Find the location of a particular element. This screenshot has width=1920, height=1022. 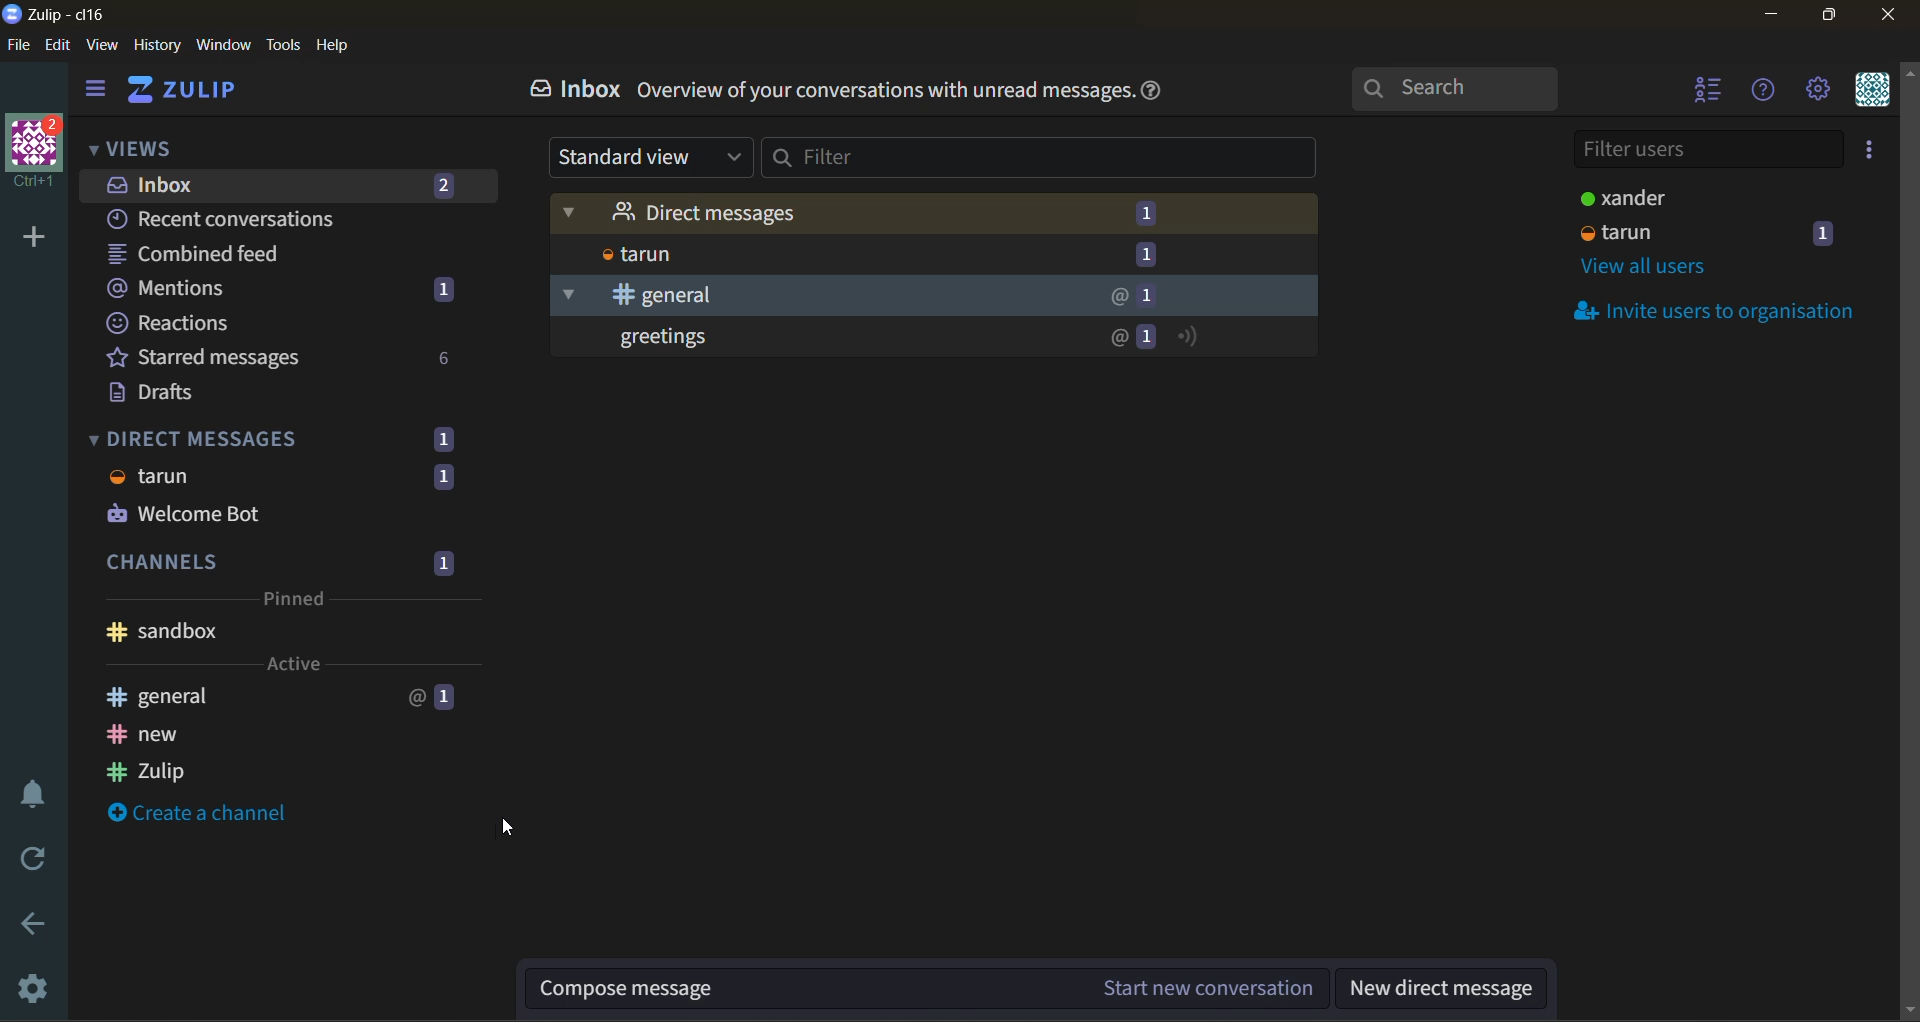

Mouse Cursor is located at coordinates (515, 828).